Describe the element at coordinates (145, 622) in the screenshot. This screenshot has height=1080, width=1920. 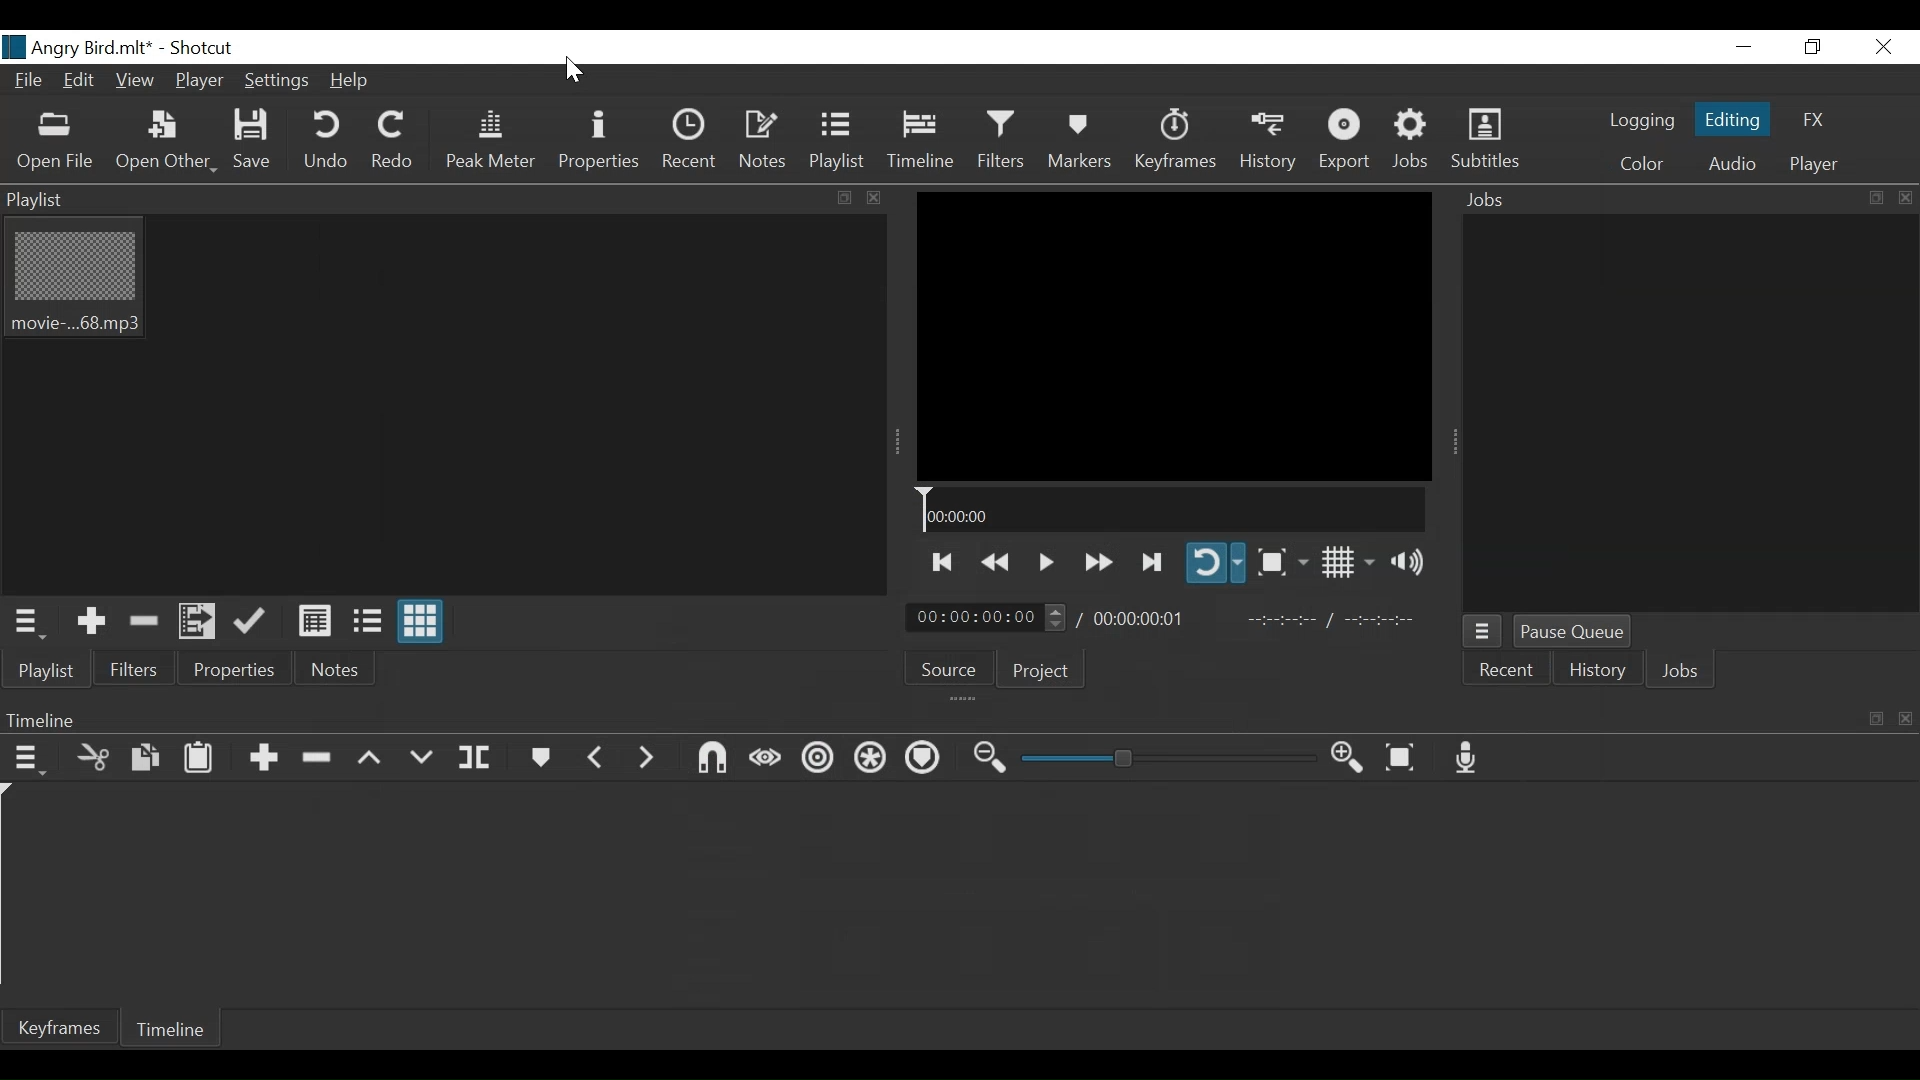
I see `Remove Cut` at that location.